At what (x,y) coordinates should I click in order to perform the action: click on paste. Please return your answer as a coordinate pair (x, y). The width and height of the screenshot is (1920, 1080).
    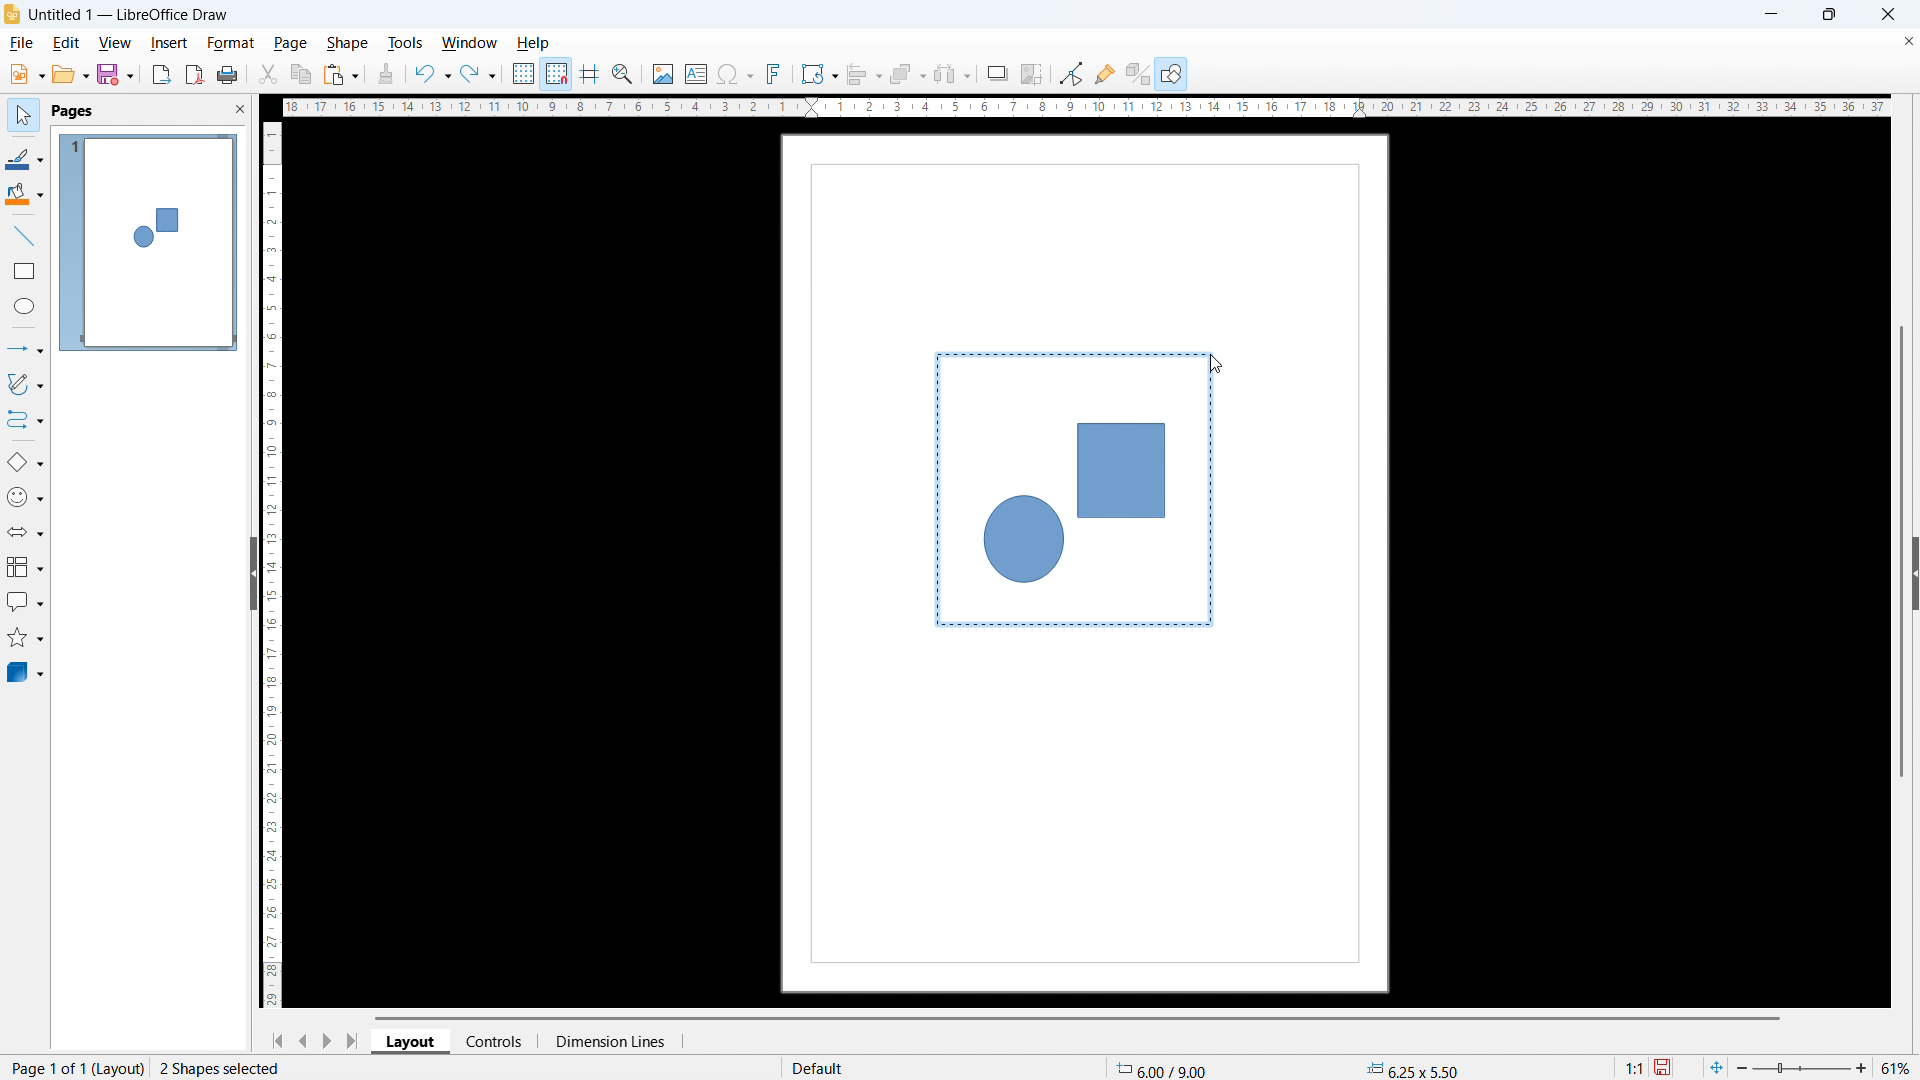
    Looking at the image, I should click on (343, 75).